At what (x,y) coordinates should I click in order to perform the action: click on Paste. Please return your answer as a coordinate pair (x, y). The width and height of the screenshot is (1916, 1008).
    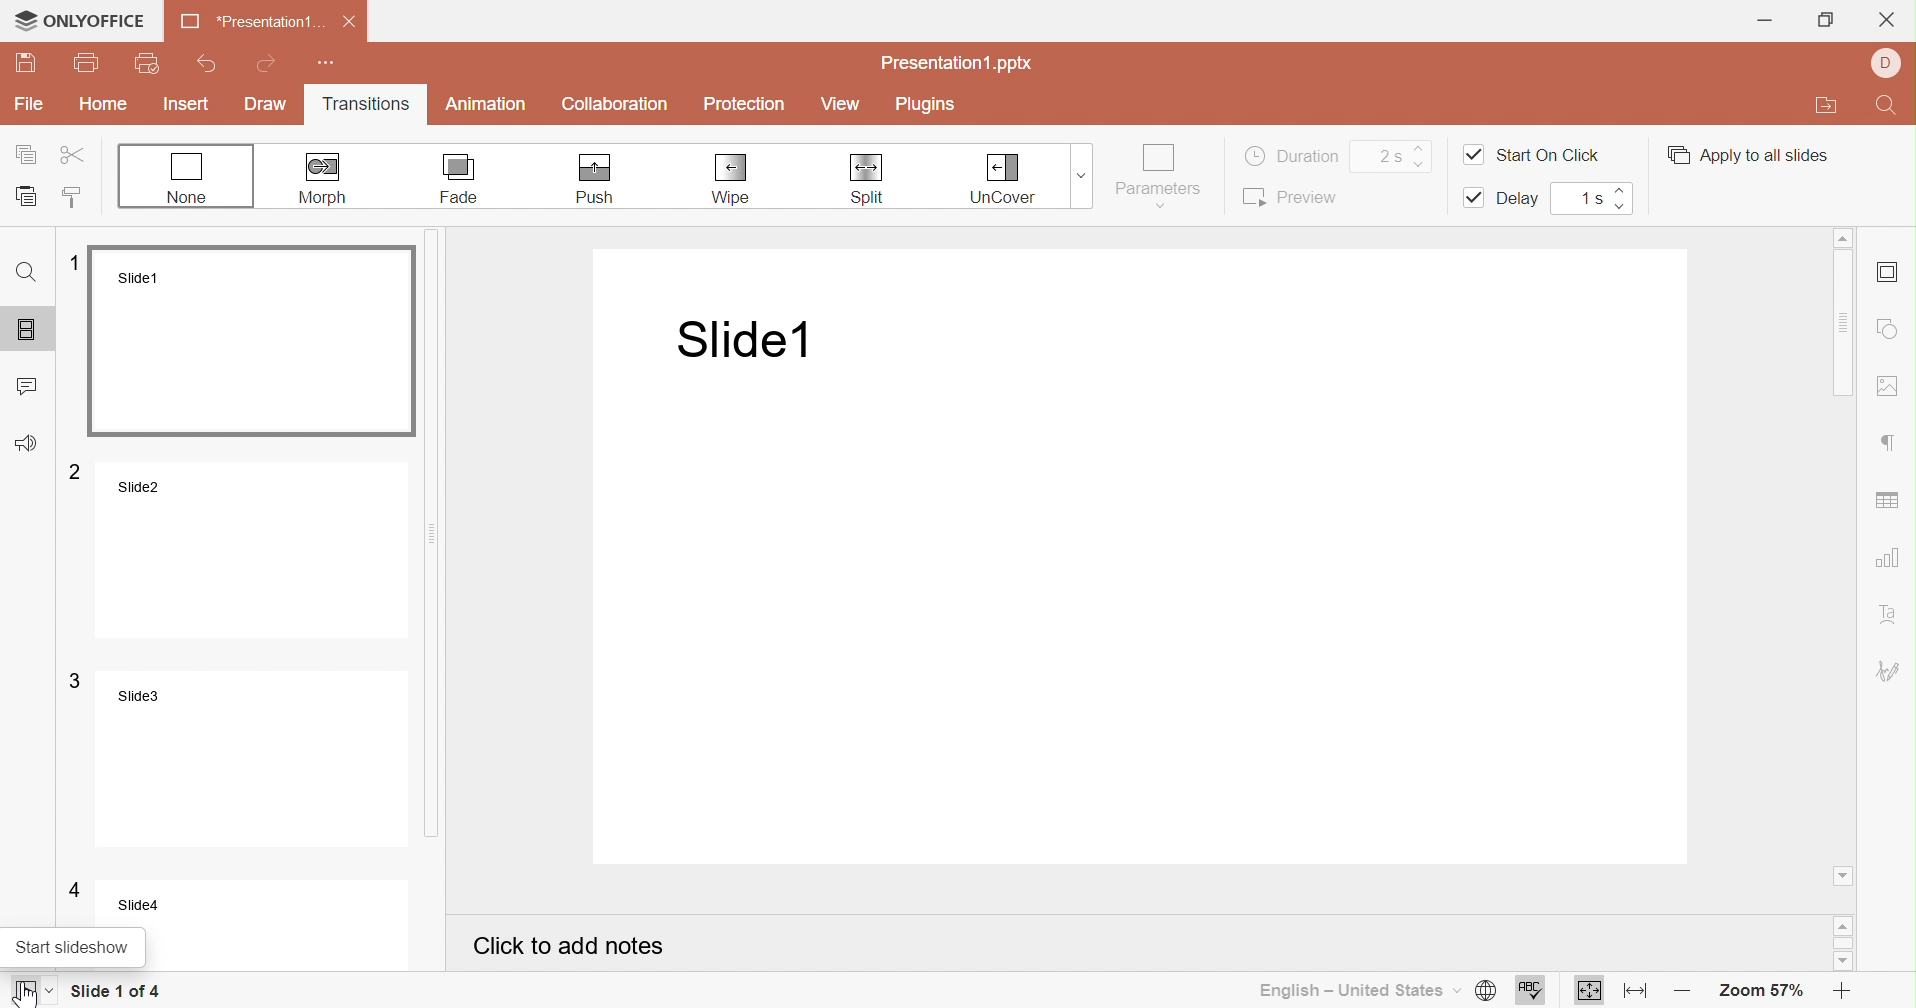
    Looking at the image, I should click on (29, 196).